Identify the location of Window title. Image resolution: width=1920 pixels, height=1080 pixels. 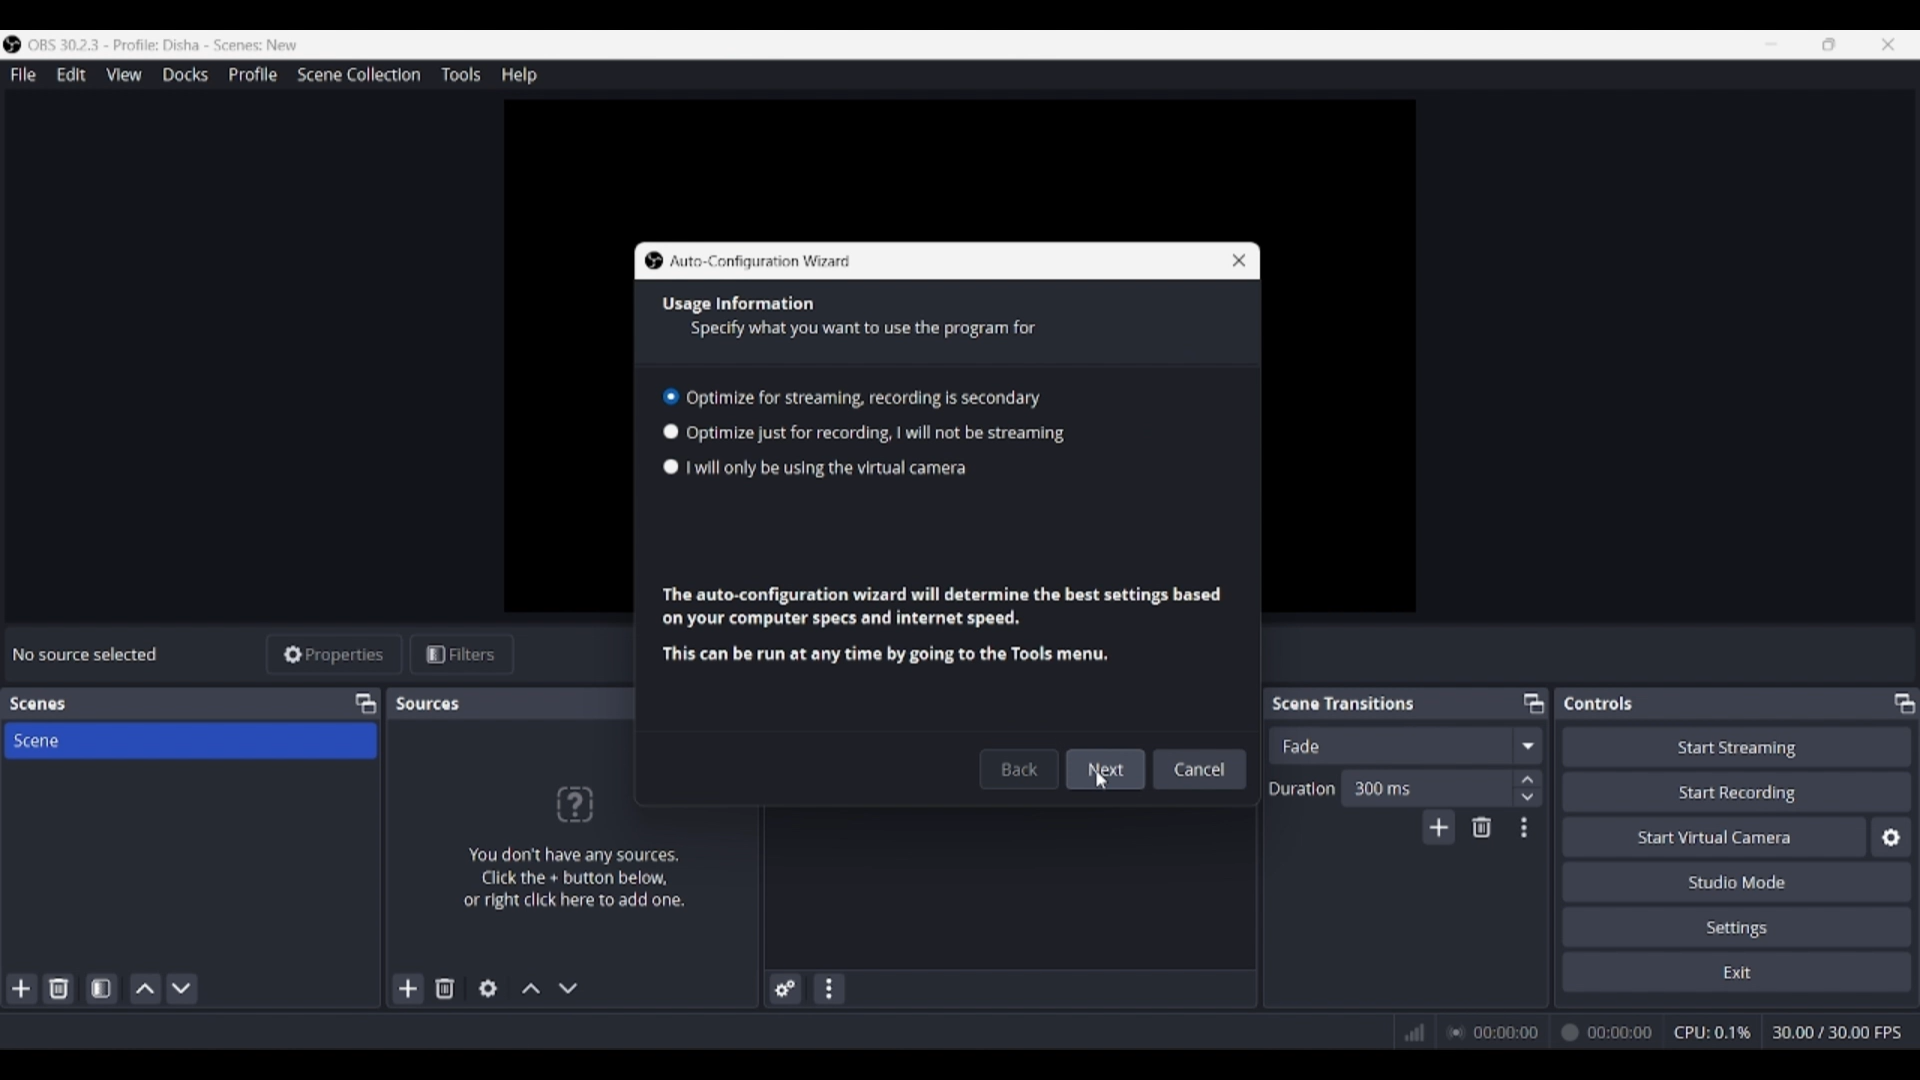
(761, 262).